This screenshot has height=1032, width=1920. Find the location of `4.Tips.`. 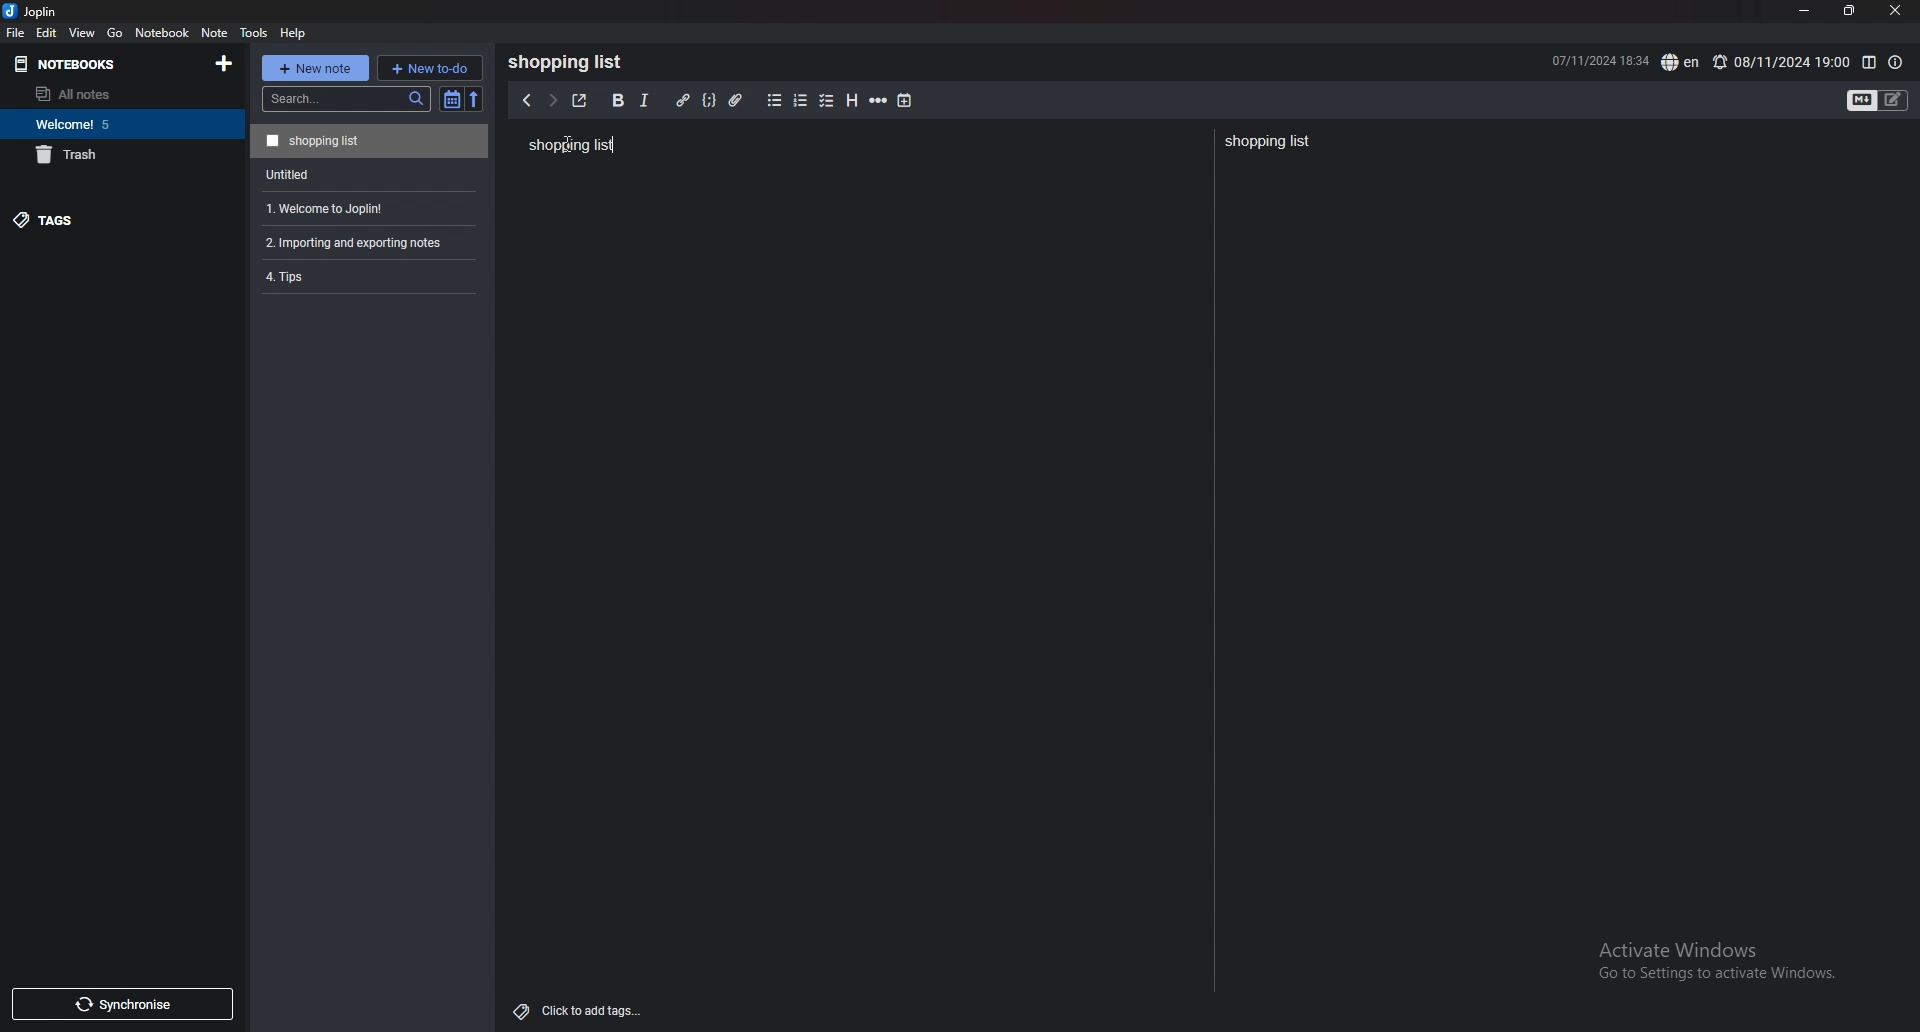

4.Tips. is located at coordinates (367, 276).